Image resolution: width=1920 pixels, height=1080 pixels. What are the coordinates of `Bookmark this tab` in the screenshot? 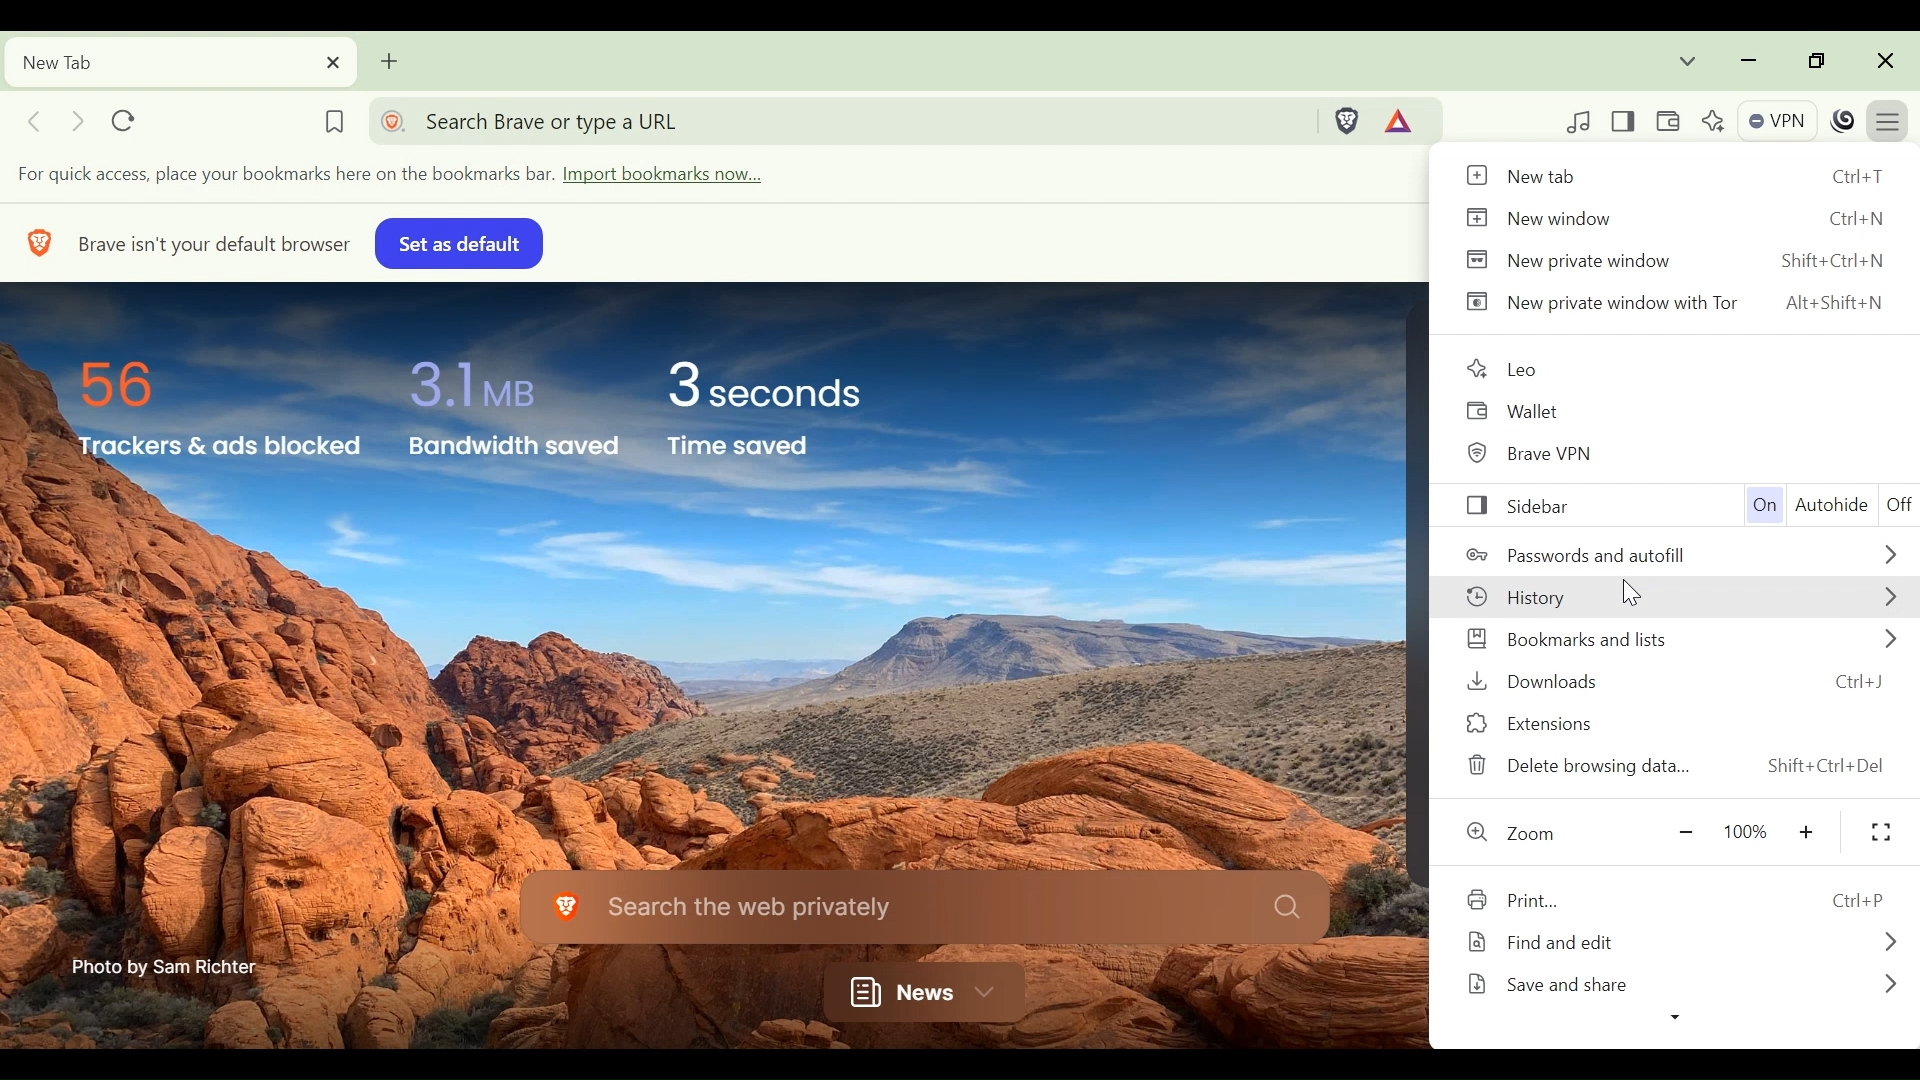 It's located at (332, 116).